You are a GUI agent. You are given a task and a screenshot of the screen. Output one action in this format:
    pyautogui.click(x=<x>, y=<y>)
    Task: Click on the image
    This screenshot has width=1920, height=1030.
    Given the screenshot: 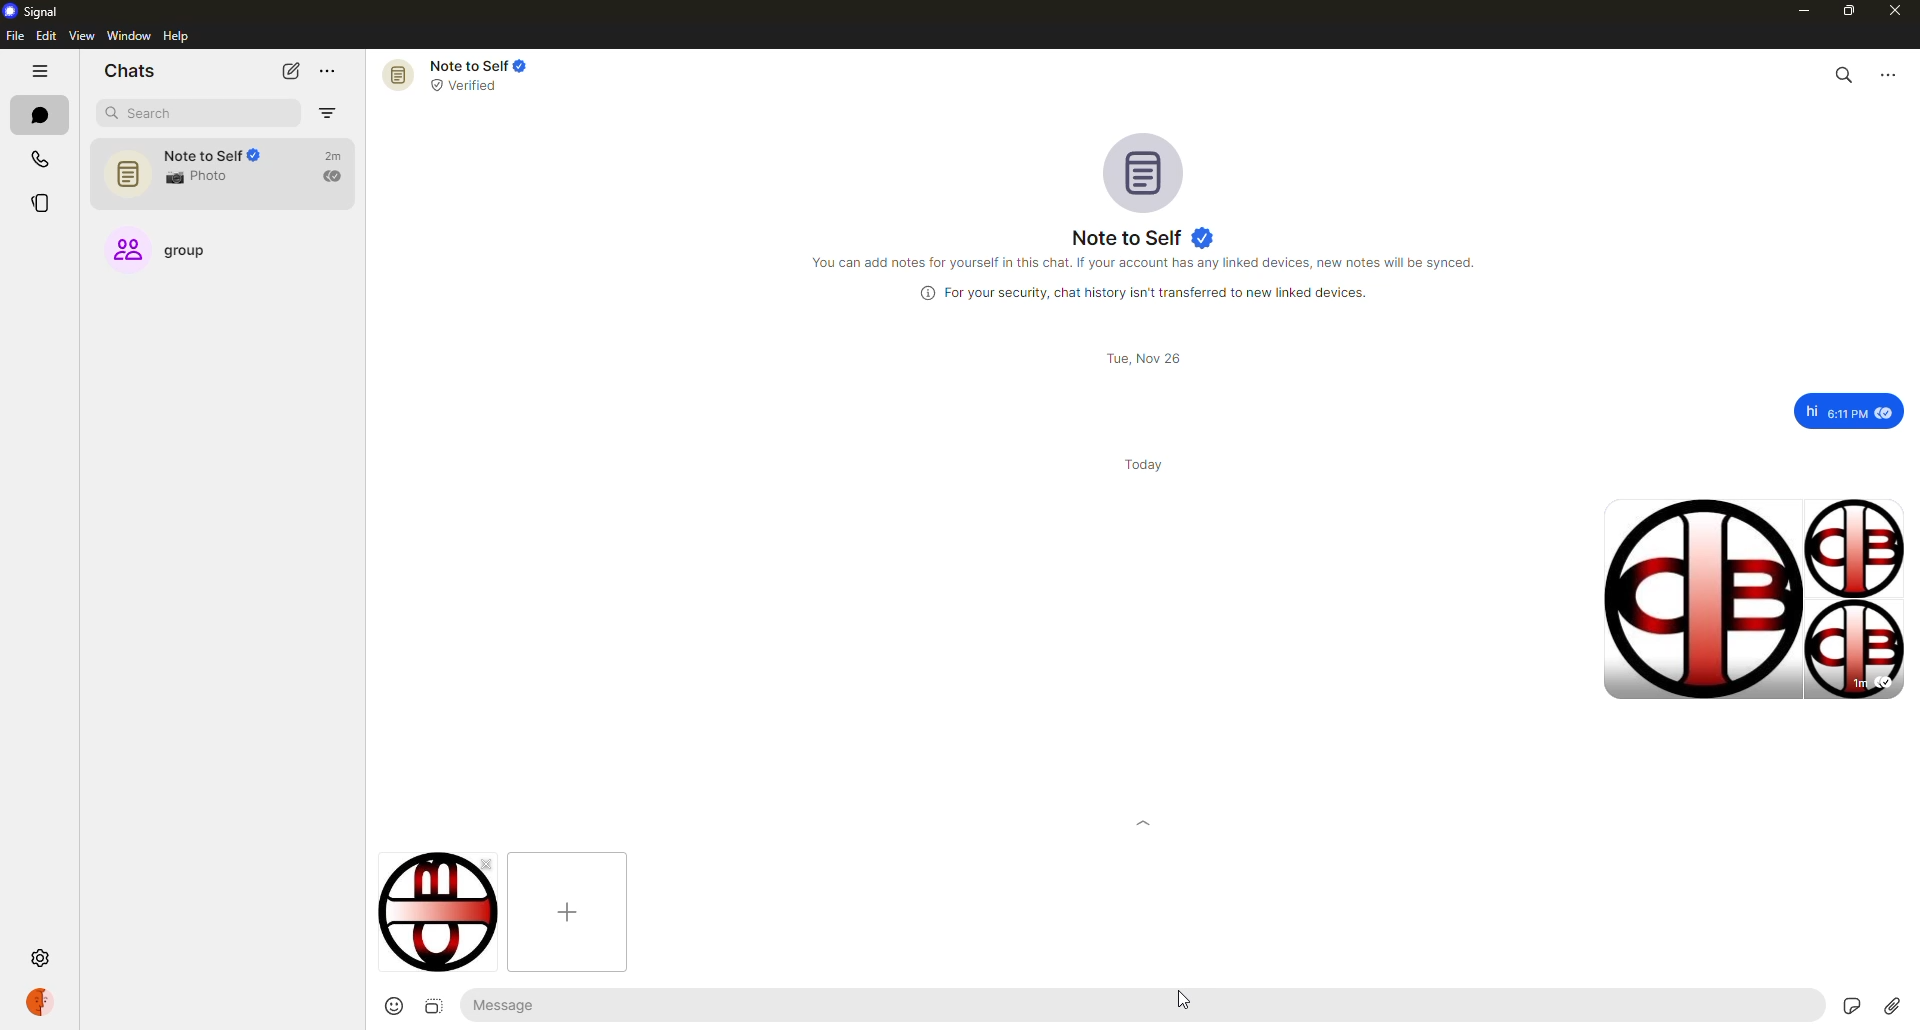 What is the action you would take?
    pyautogui.click(x=430, y=1006)
    